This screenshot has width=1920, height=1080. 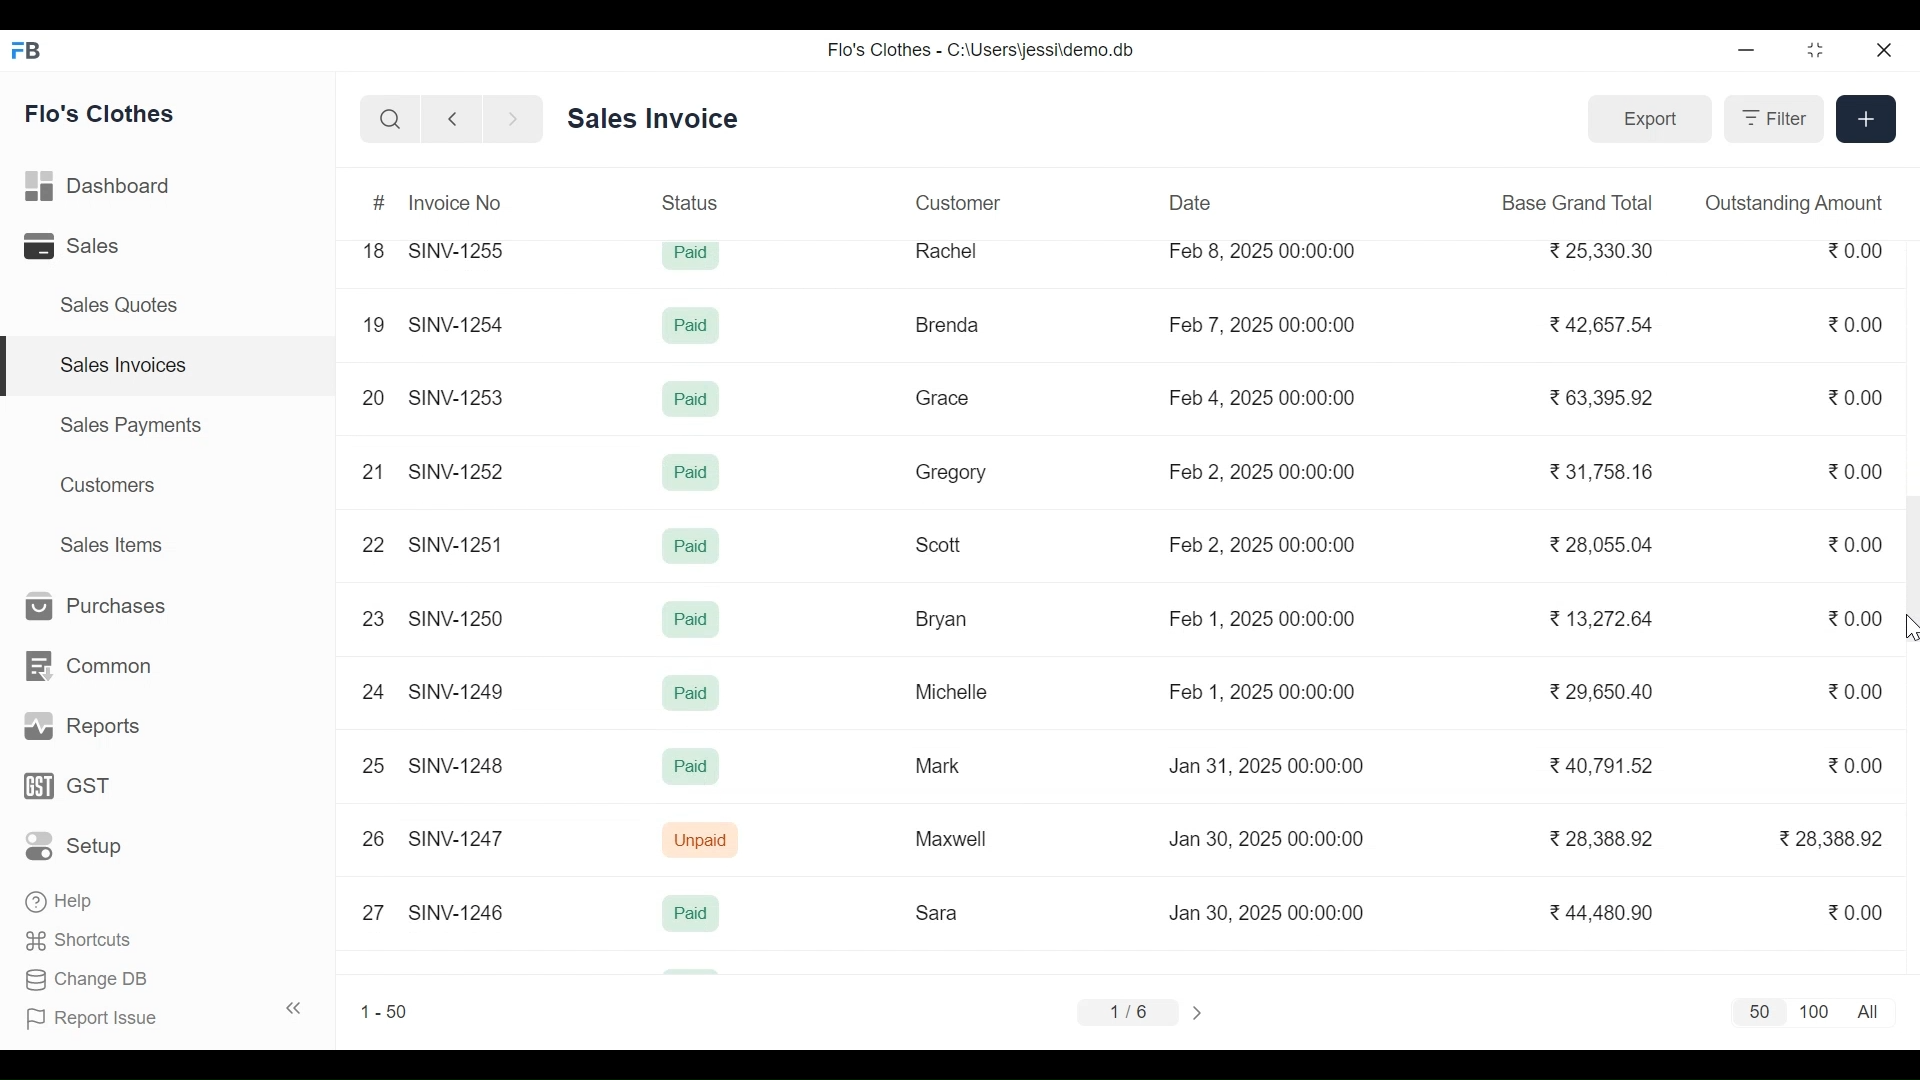 What do you see at coordinates (1126, 1009) in the screenshot?
I see `1/6` at bounding box center [1126, 1009].